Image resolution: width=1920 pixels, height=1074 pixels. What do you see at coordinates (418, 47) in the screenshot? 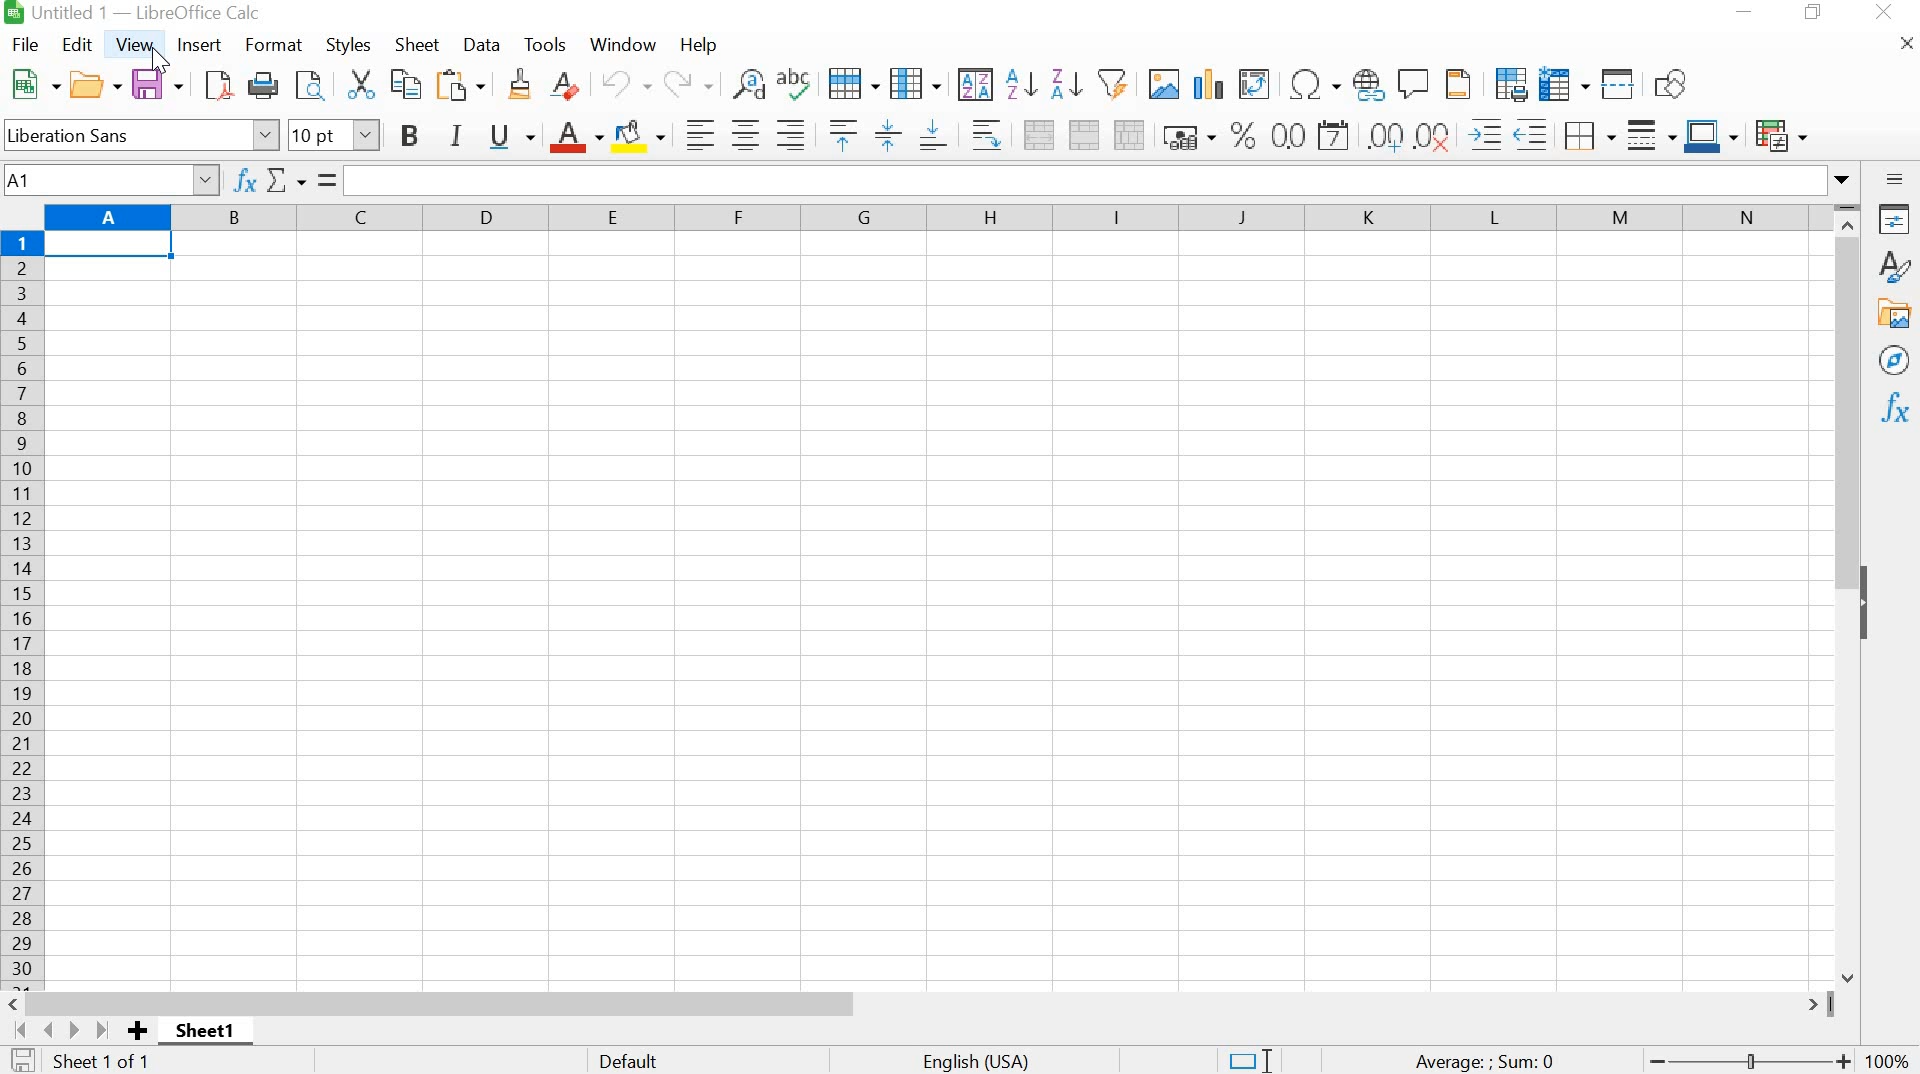
I see `SHEET` at bounding box center [418, 47].